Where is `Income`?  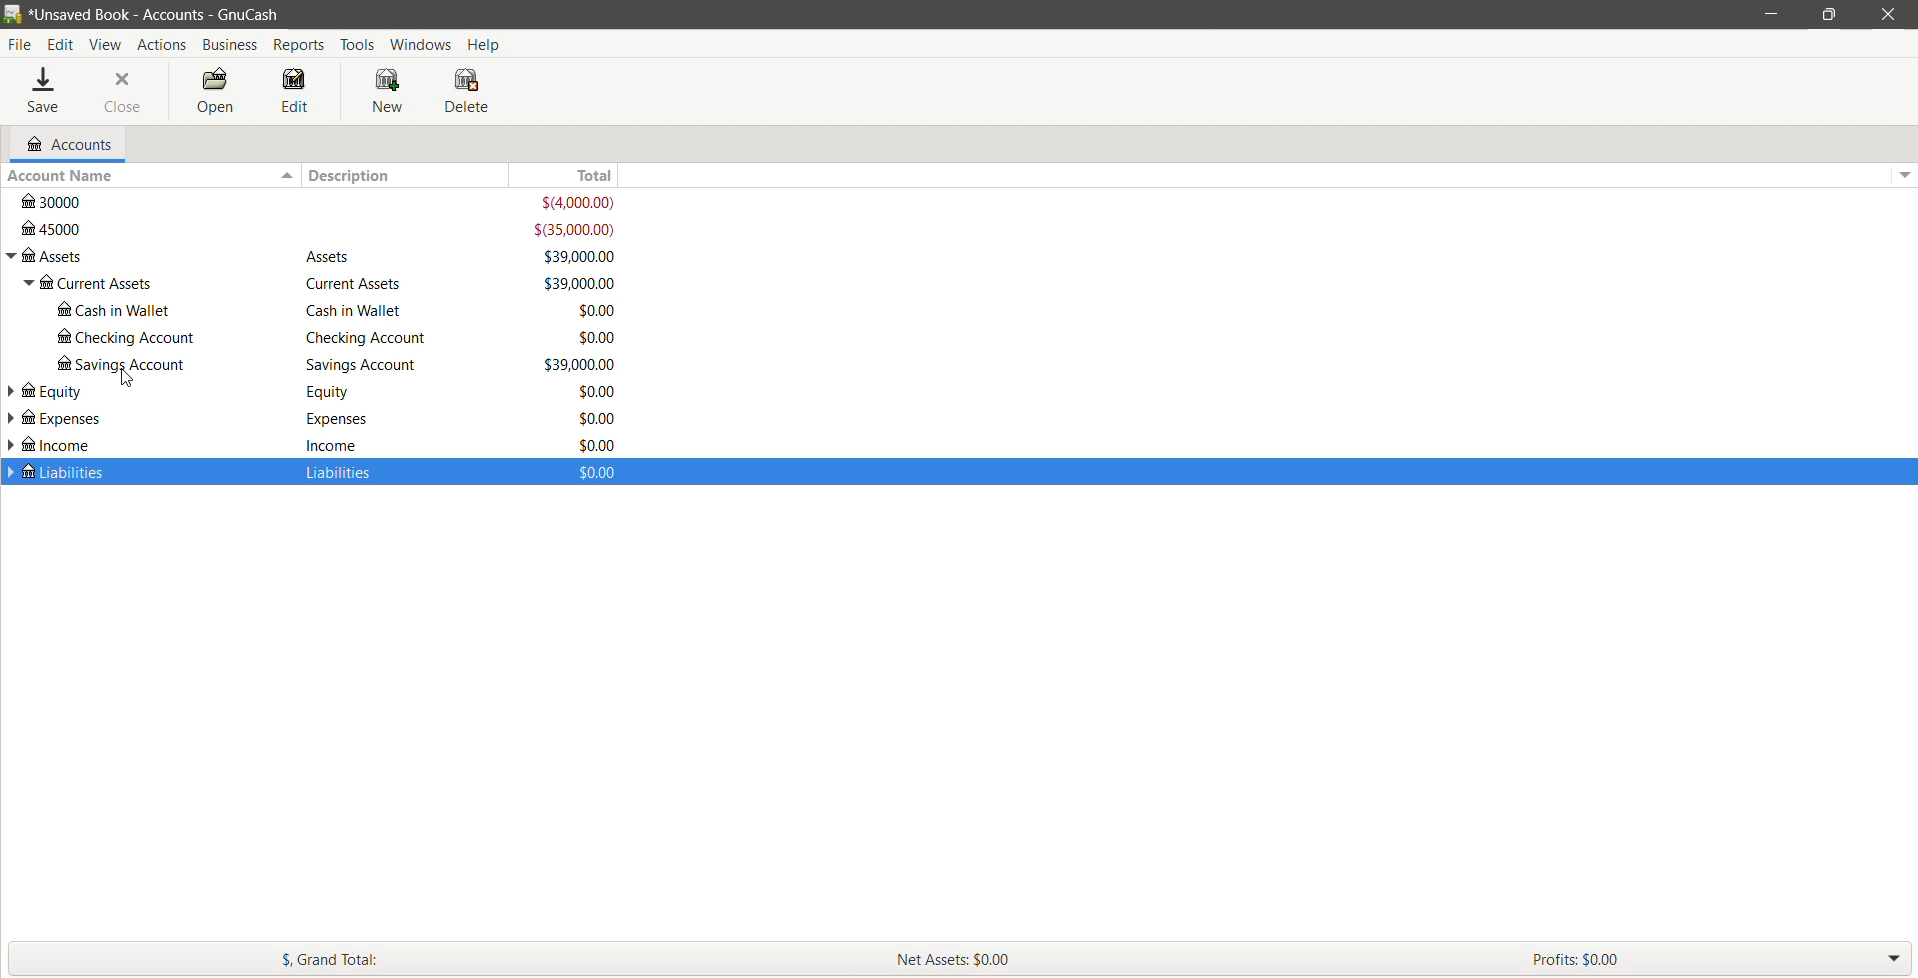
Income is located at coordinates (145, 445).